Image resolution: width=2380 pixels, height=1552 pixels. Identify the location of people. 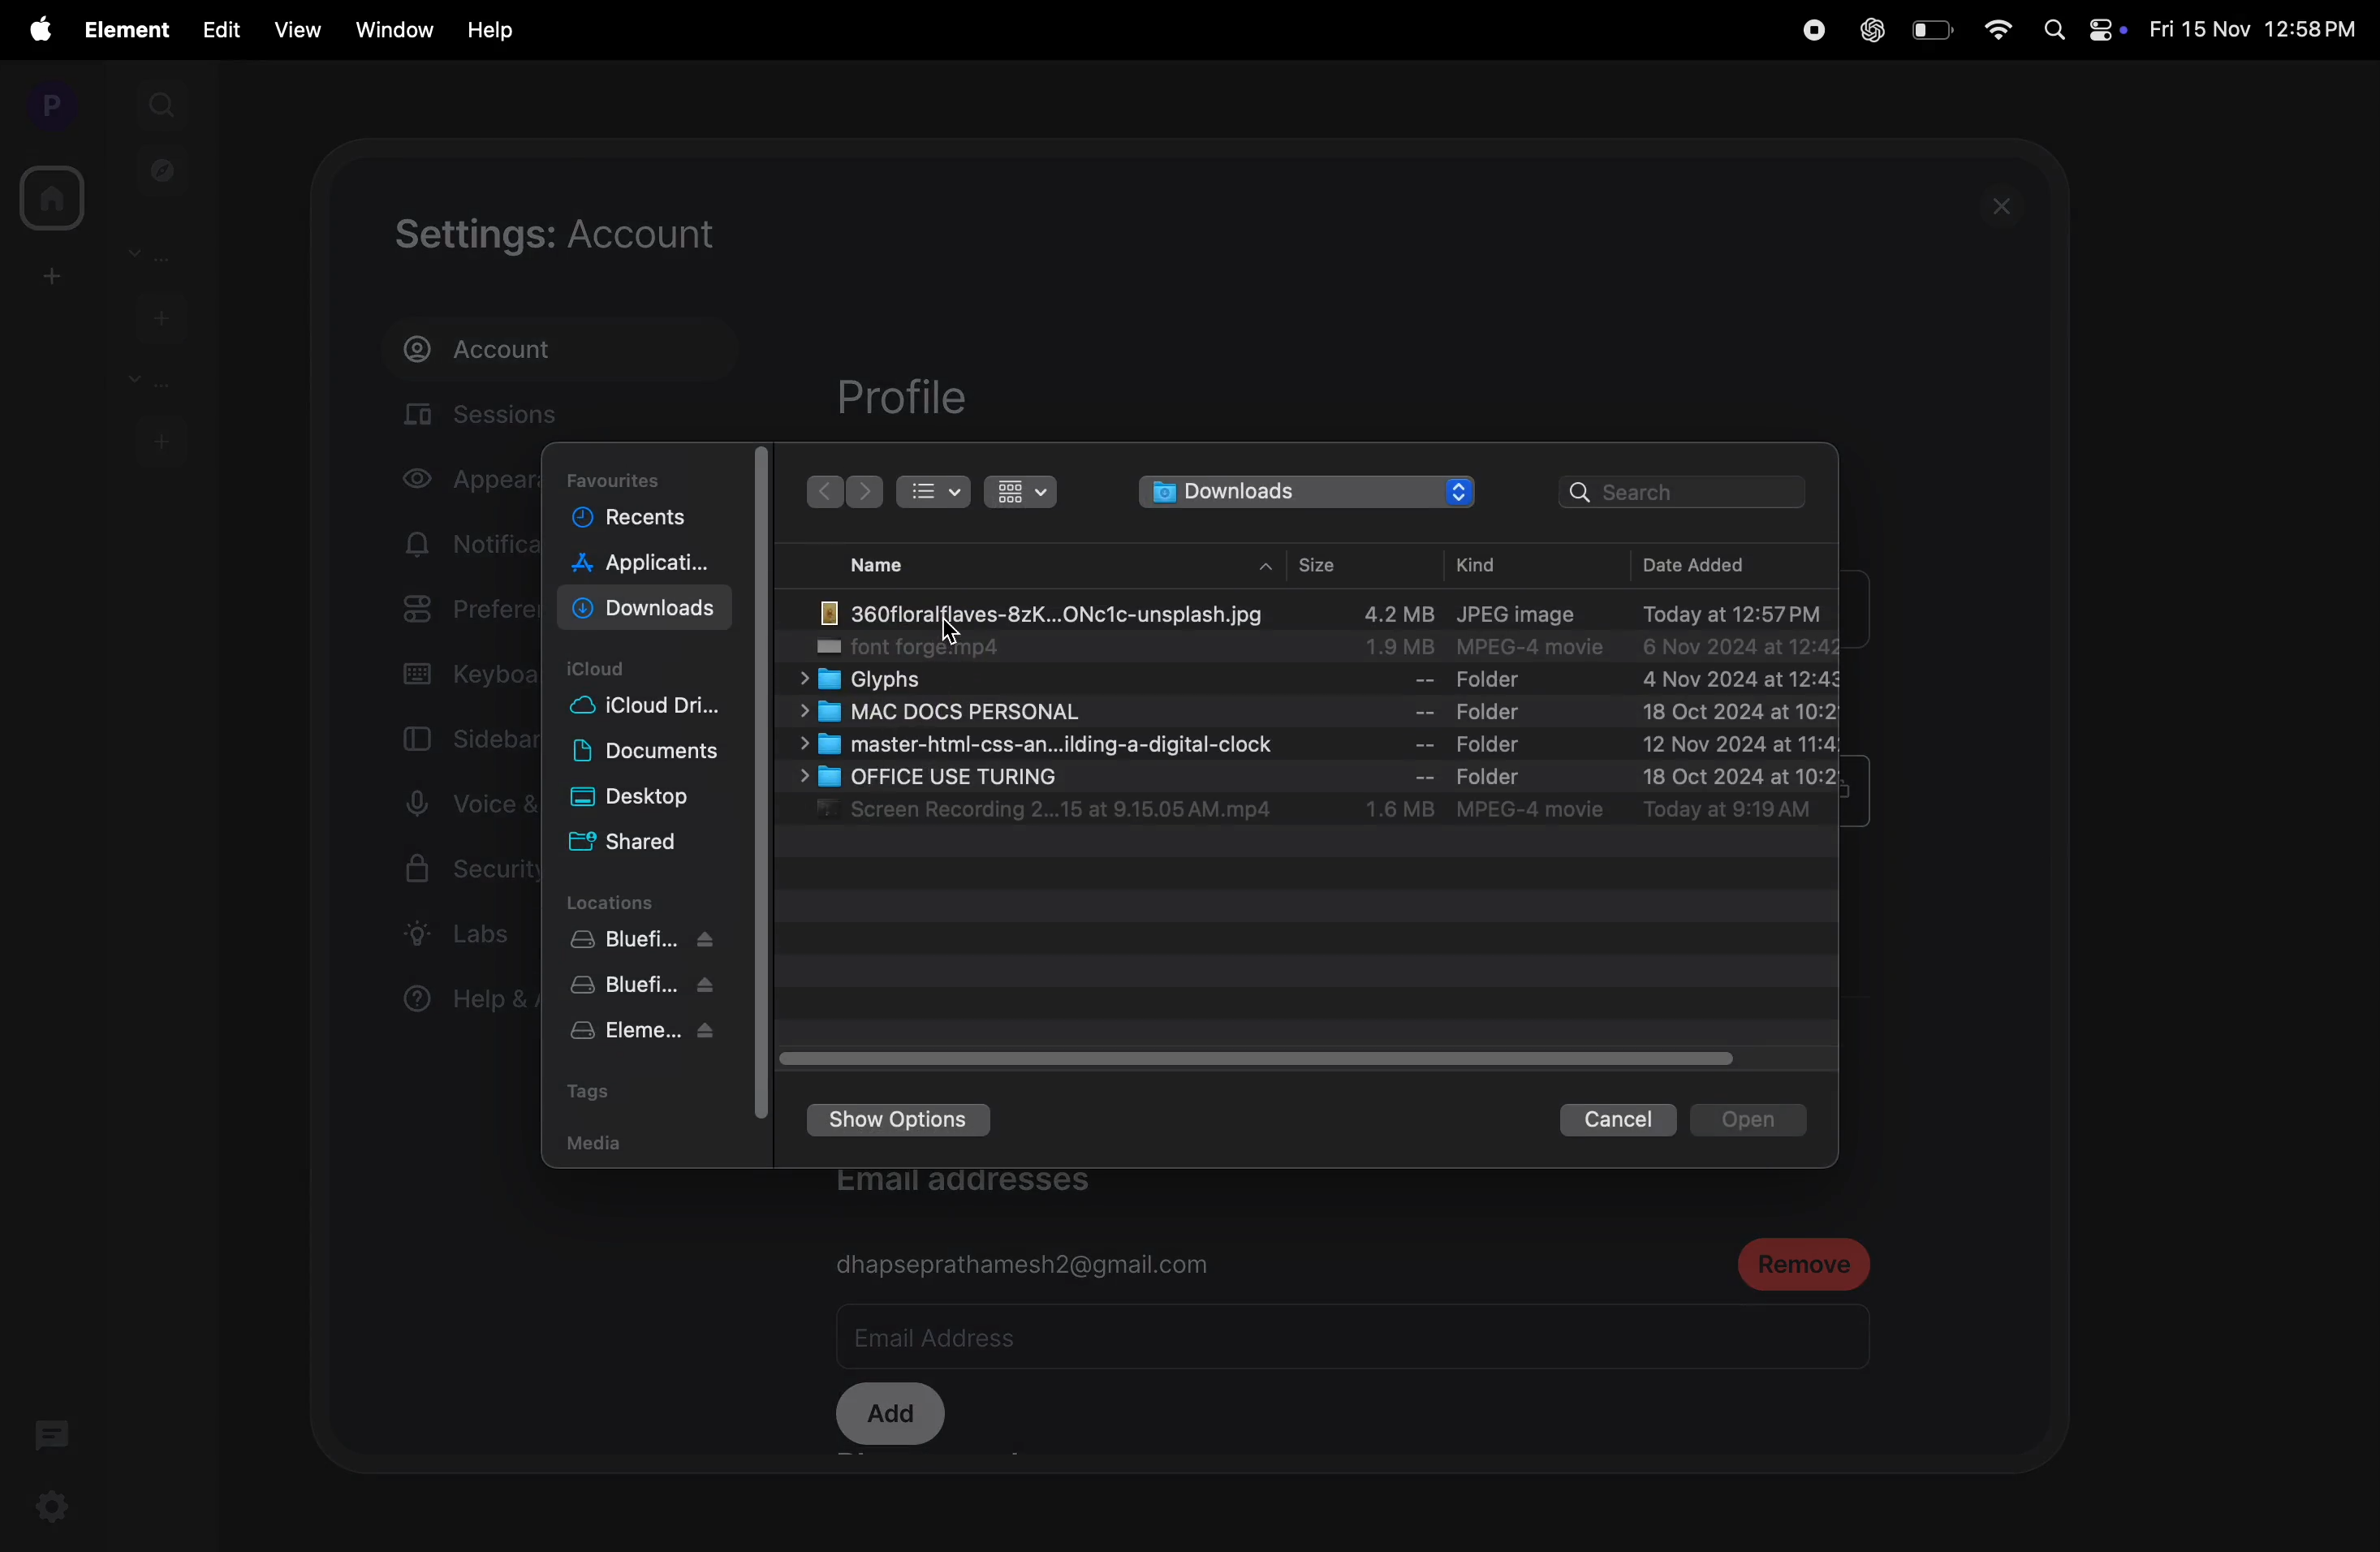
(158, 254).